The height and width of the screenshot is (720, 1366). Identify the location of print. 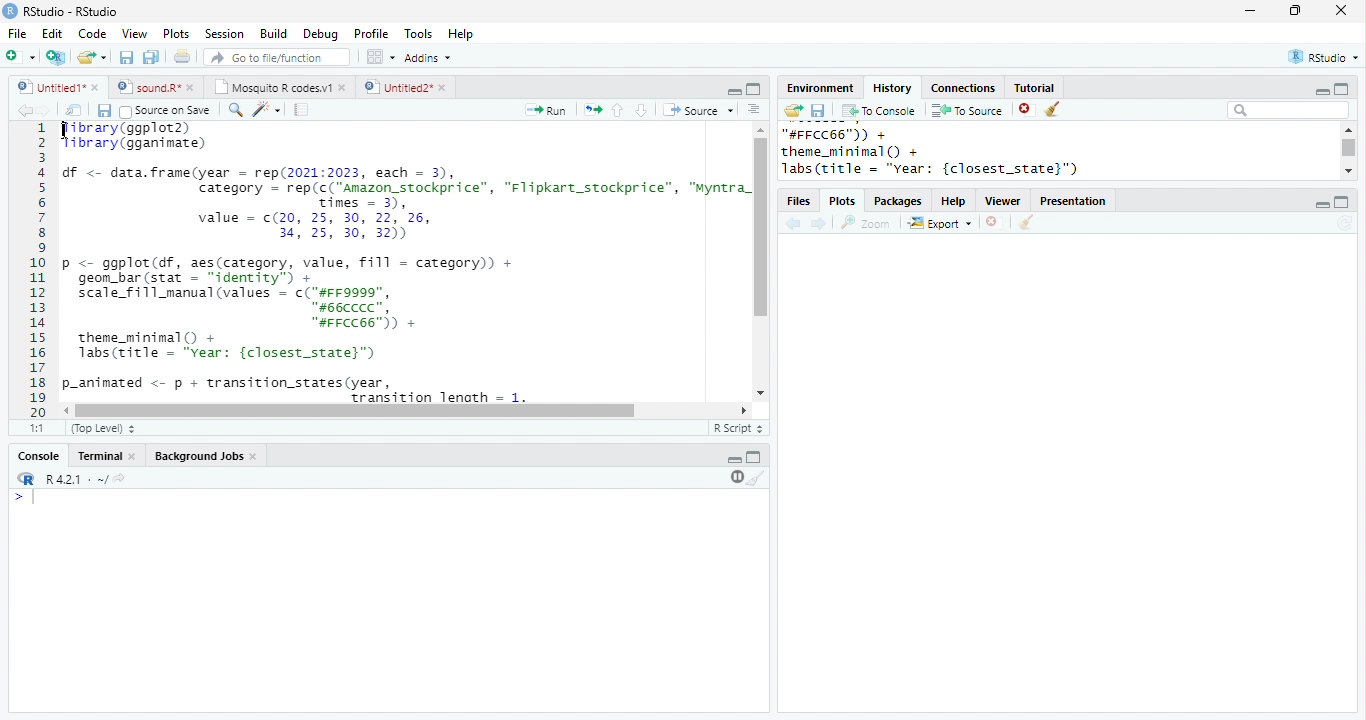
(181, 56).